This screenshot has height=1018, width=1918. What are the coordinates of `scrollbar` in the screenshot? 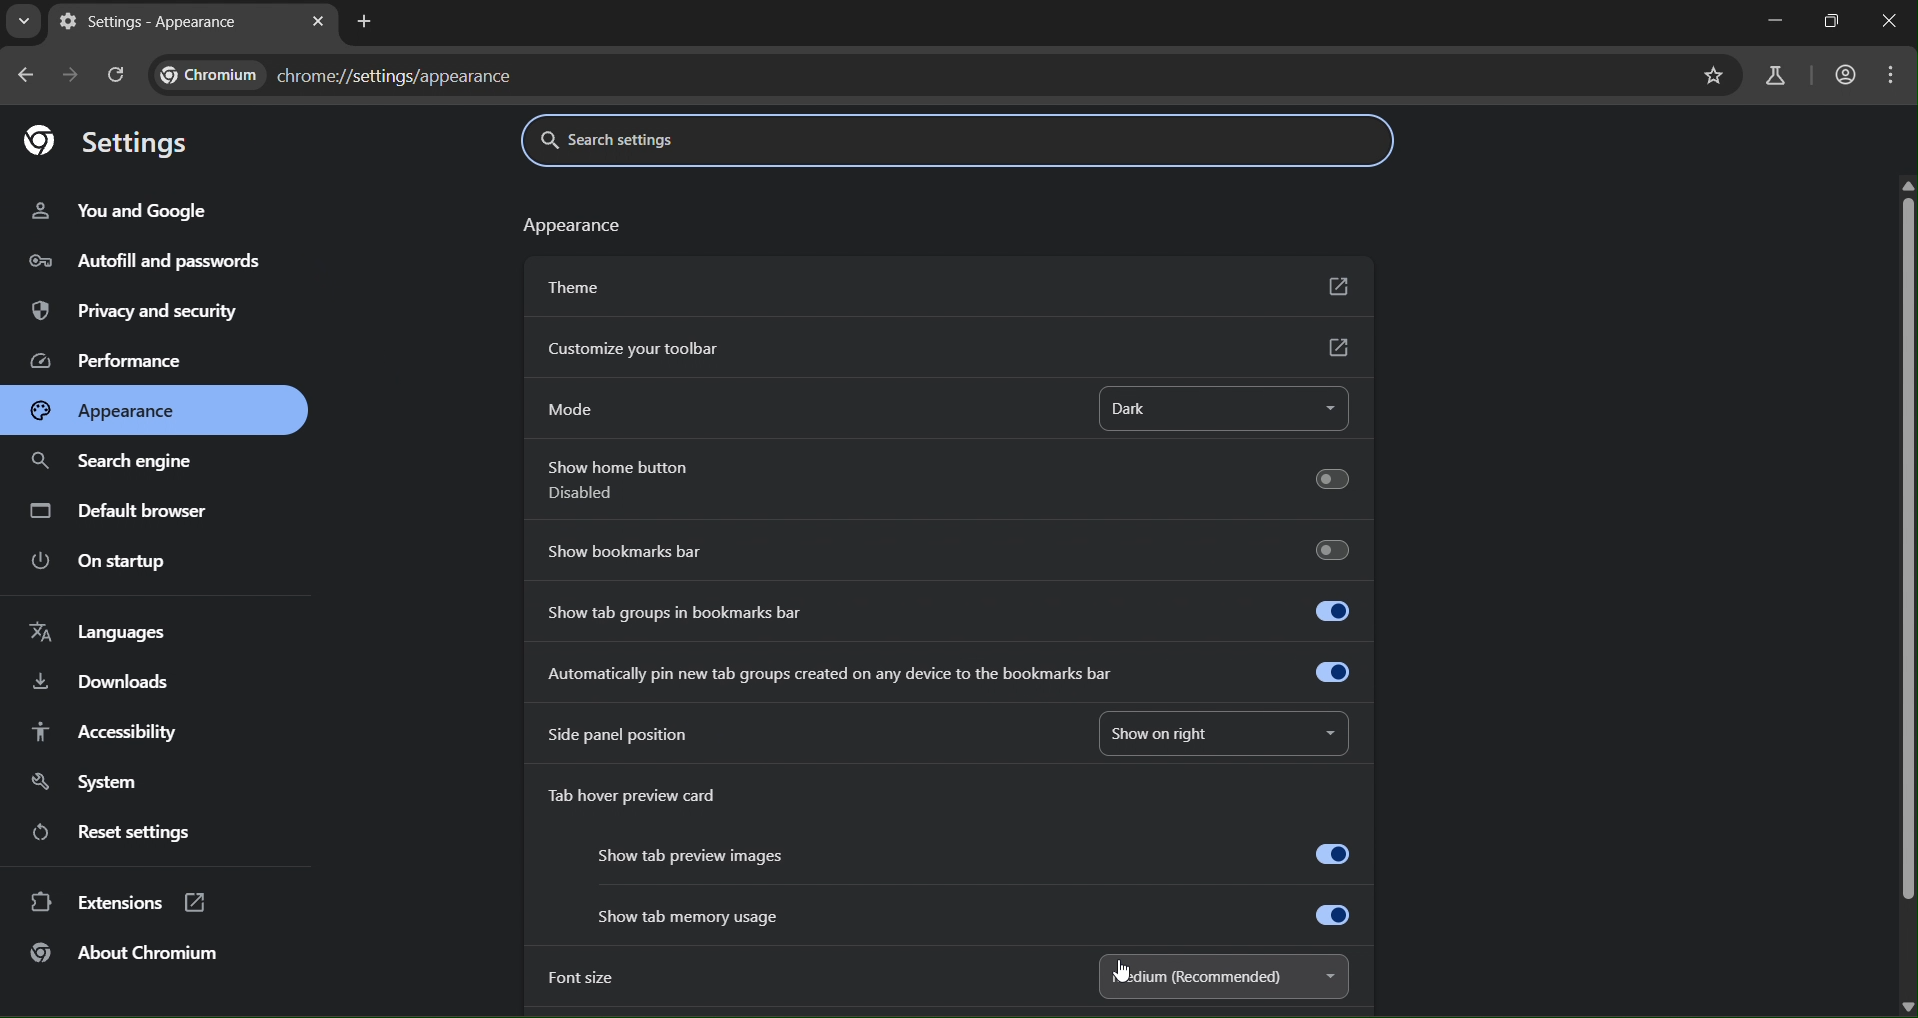 It's located at (1900, 539).